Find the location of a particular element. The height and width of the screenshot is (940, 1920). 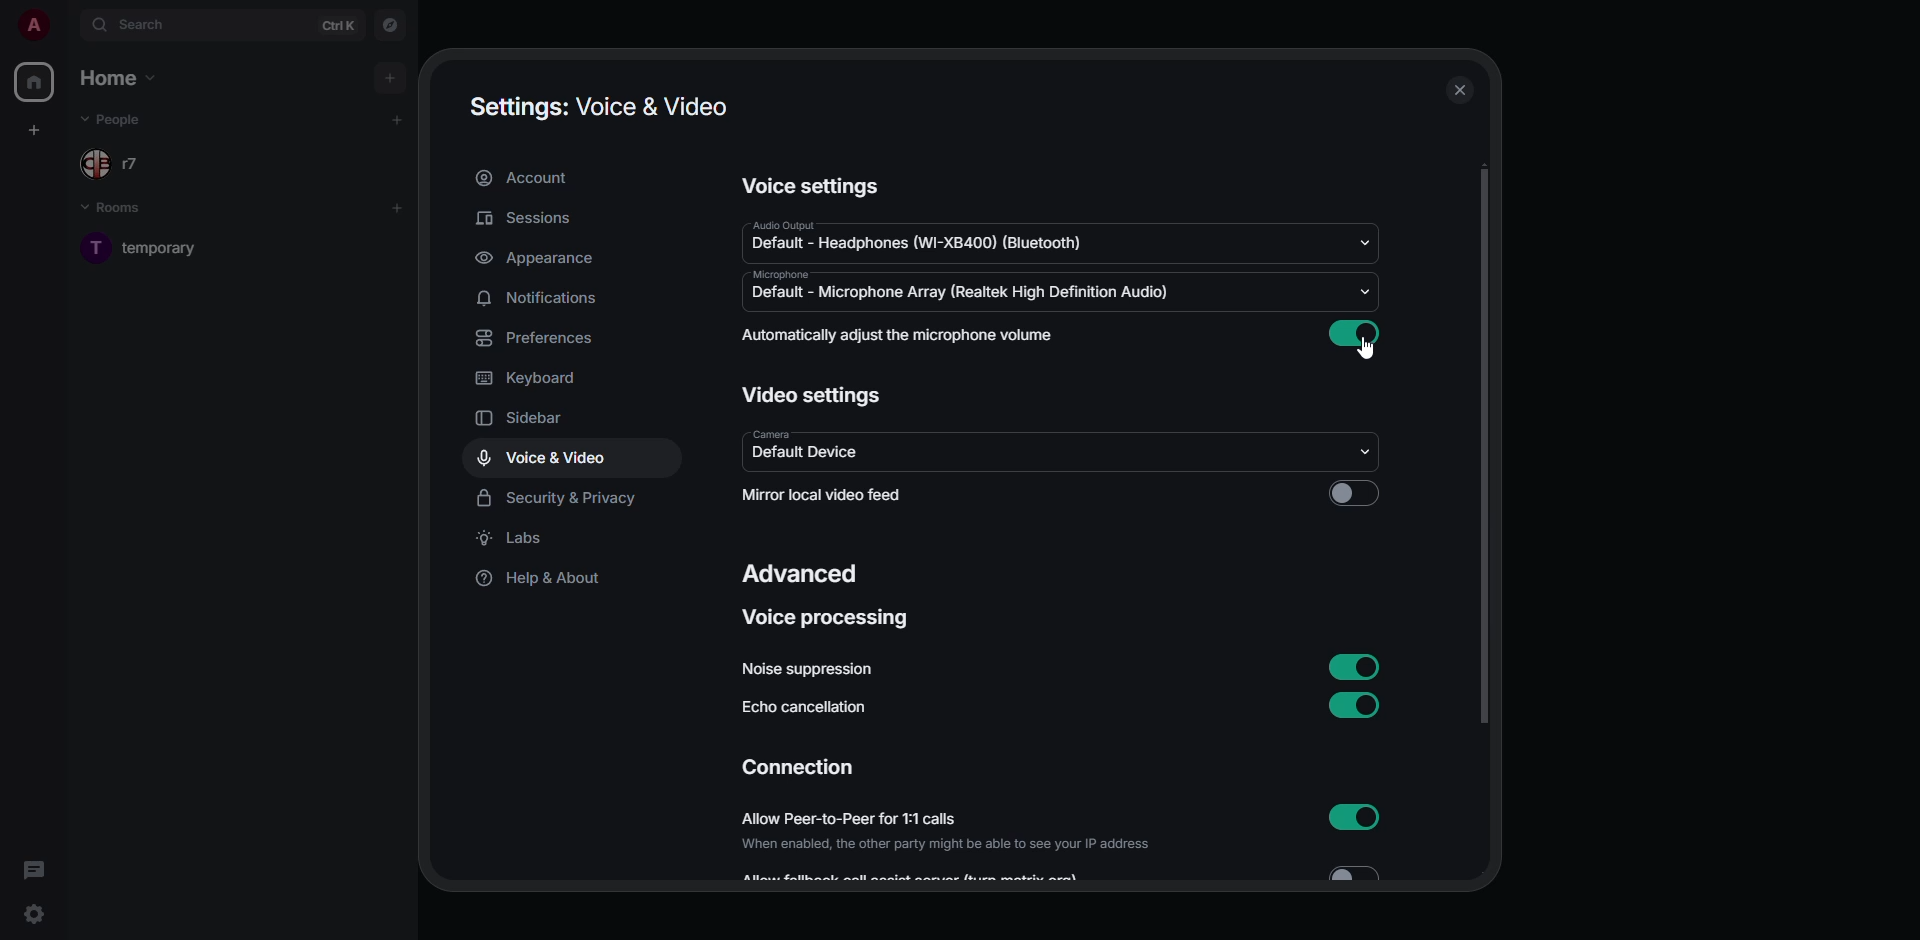

scroll bar is located at coordinates (1484, 451).